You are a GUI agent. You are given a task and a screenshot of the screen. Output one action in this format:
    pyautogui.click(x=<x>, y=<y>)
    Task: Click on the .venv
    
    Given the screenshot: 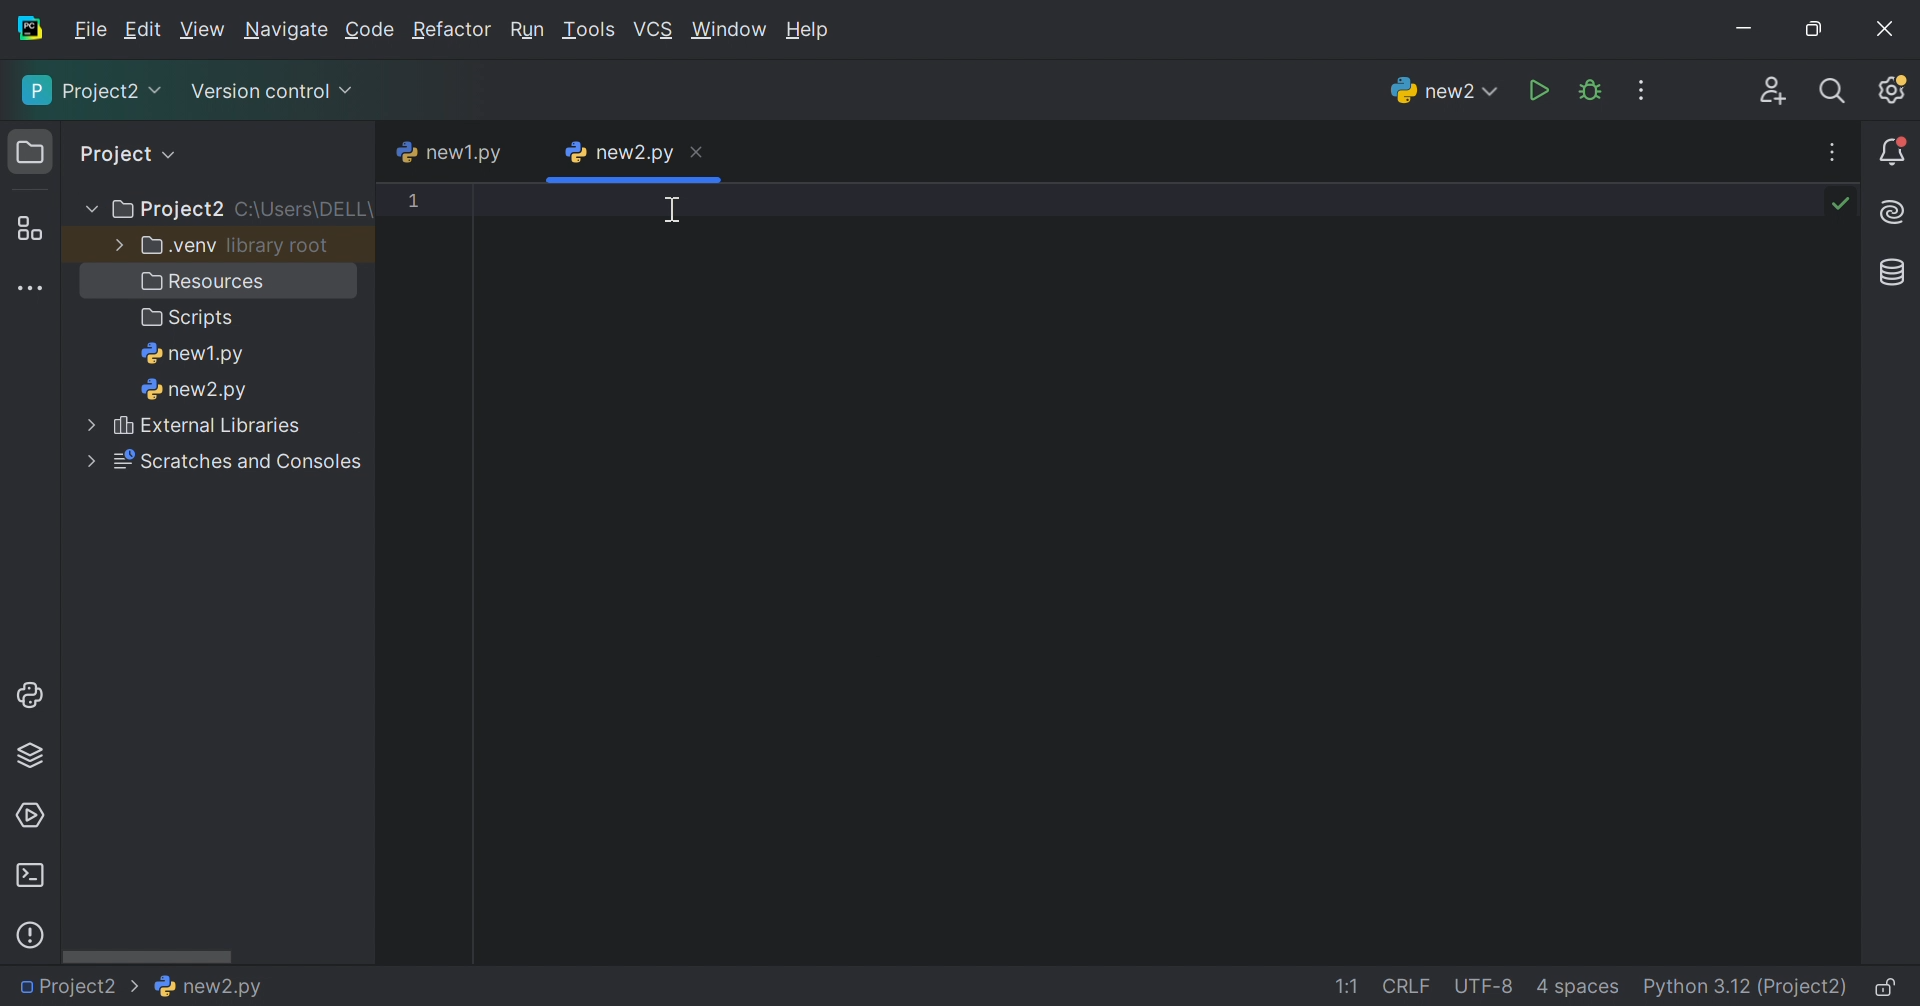 What is the action you would take?
    pyautogui.click(x=178, y=245)
    